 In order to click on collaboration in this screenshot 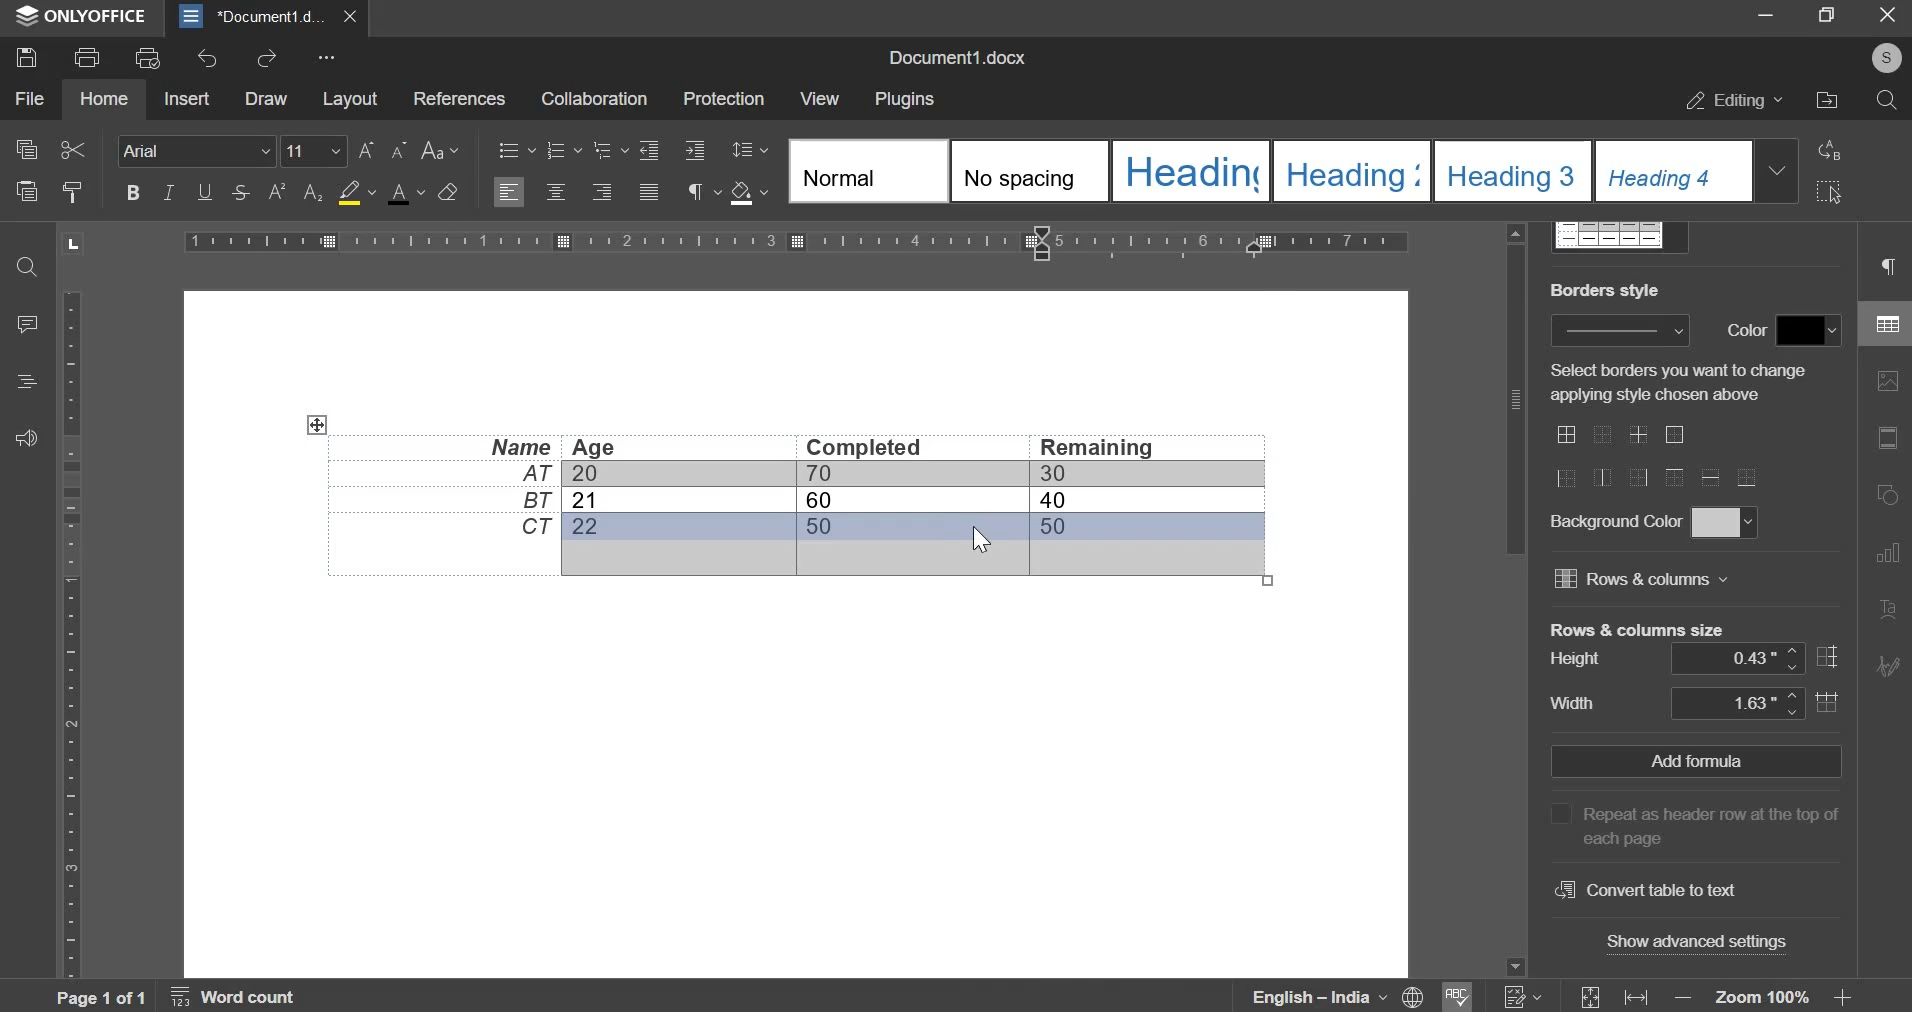, I will do `click(593, 98)`.